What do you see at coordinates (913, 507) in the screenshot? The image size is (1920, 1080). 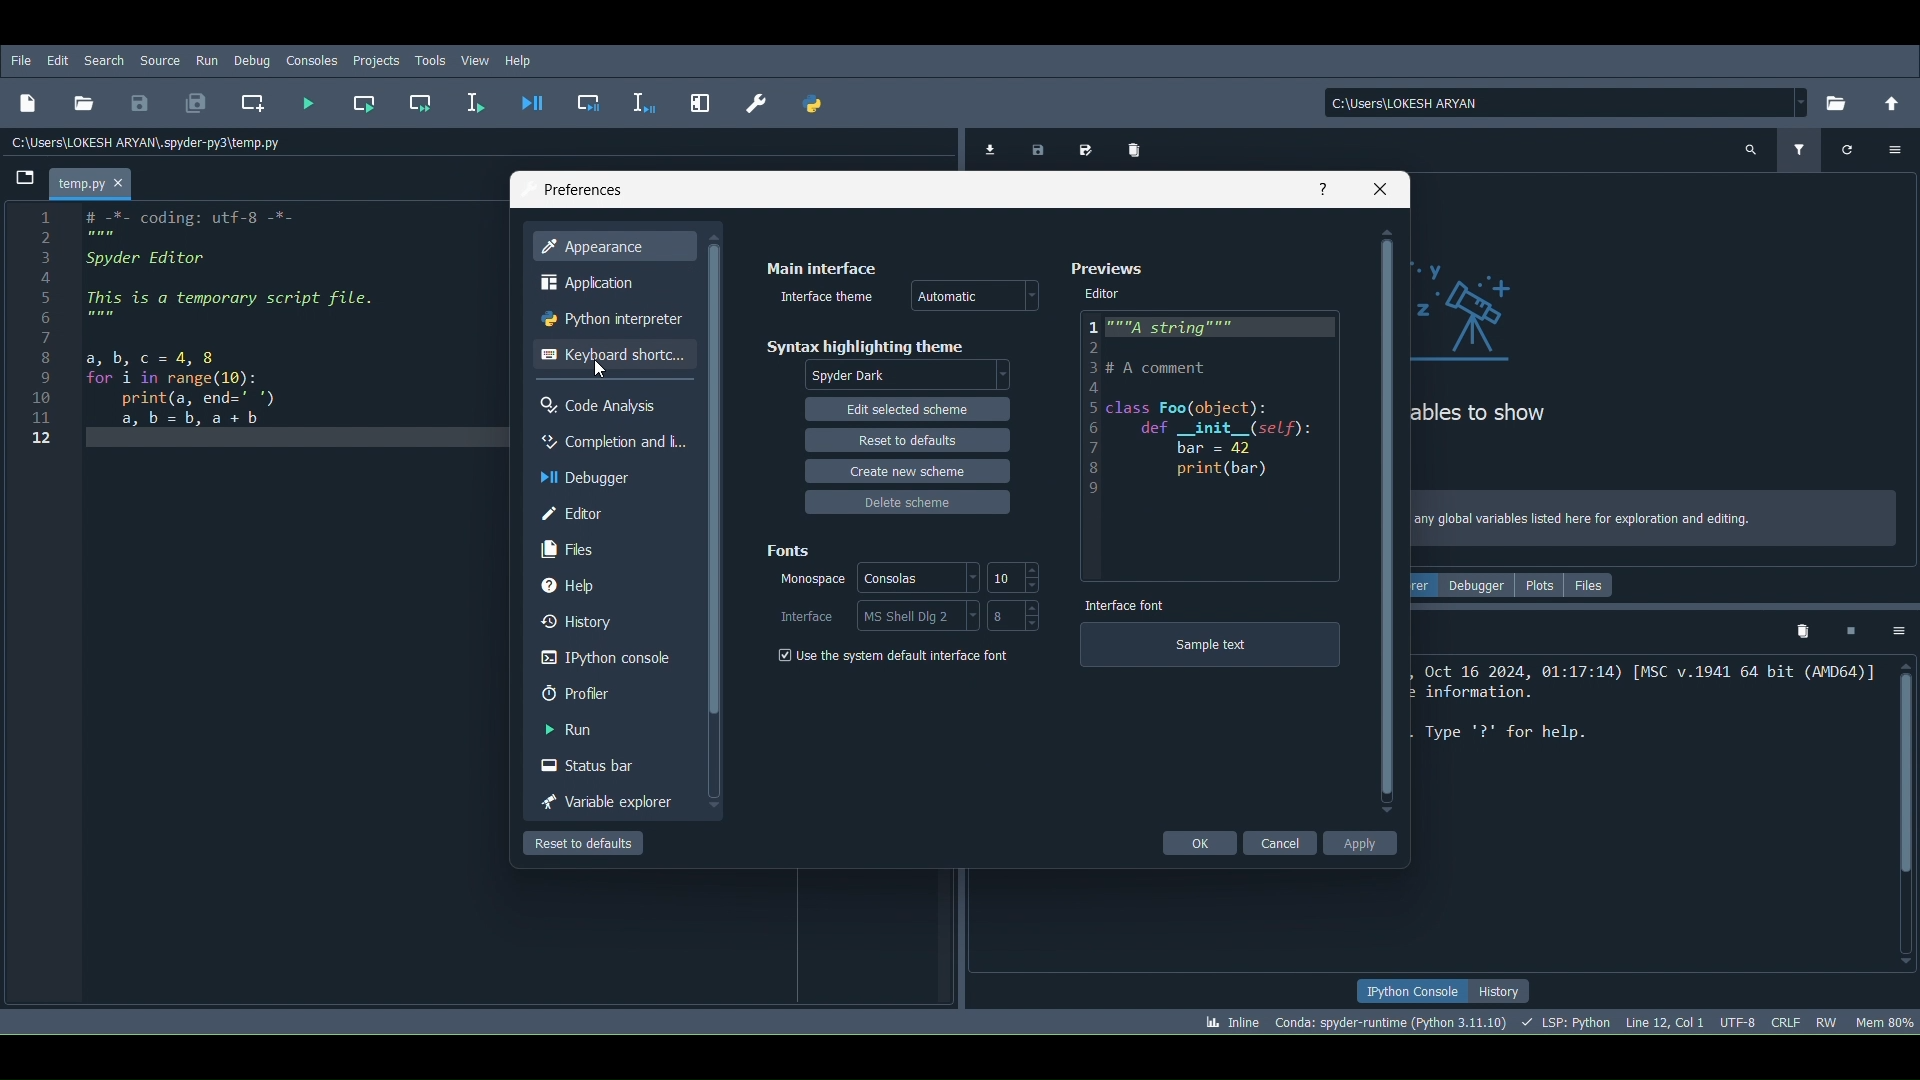 I see `Delete scheme` at bounding box center [913, 507].